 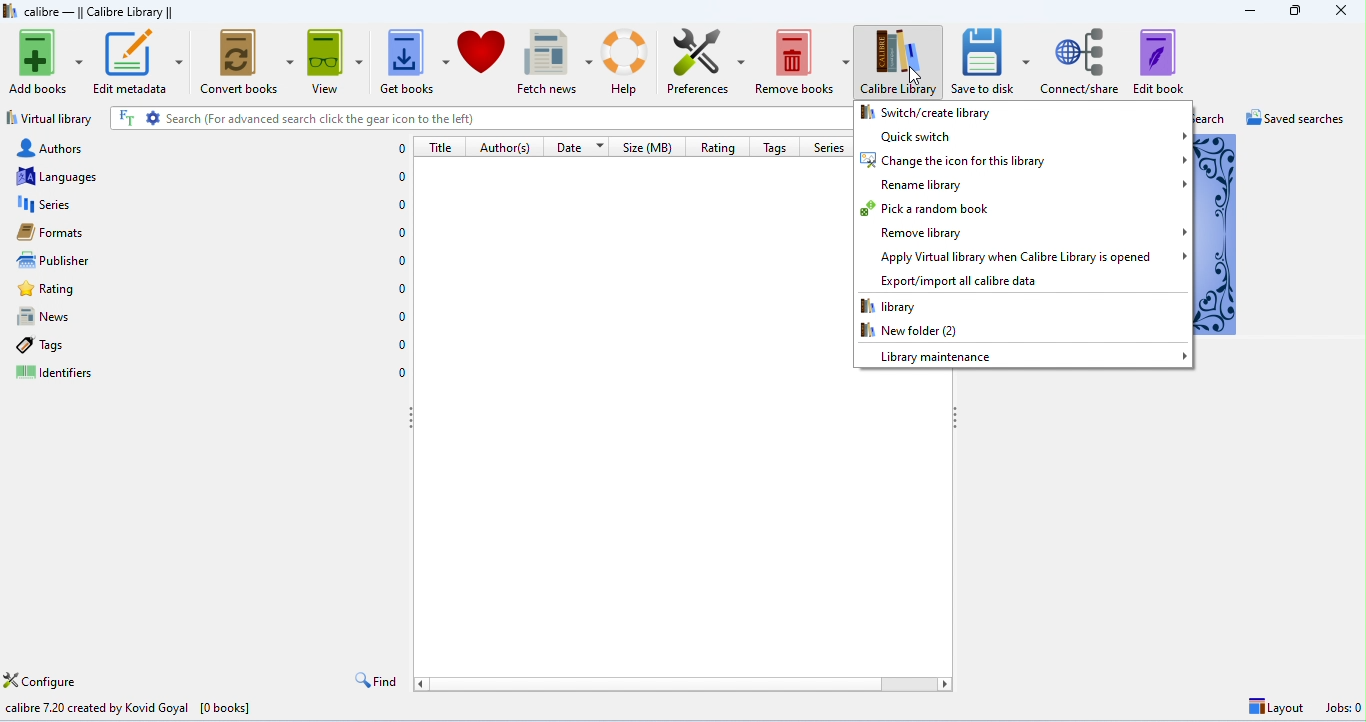 What do you see at coordinates (336, 62) in the screenshot?
I see `view` at bounding box center [336, 62].